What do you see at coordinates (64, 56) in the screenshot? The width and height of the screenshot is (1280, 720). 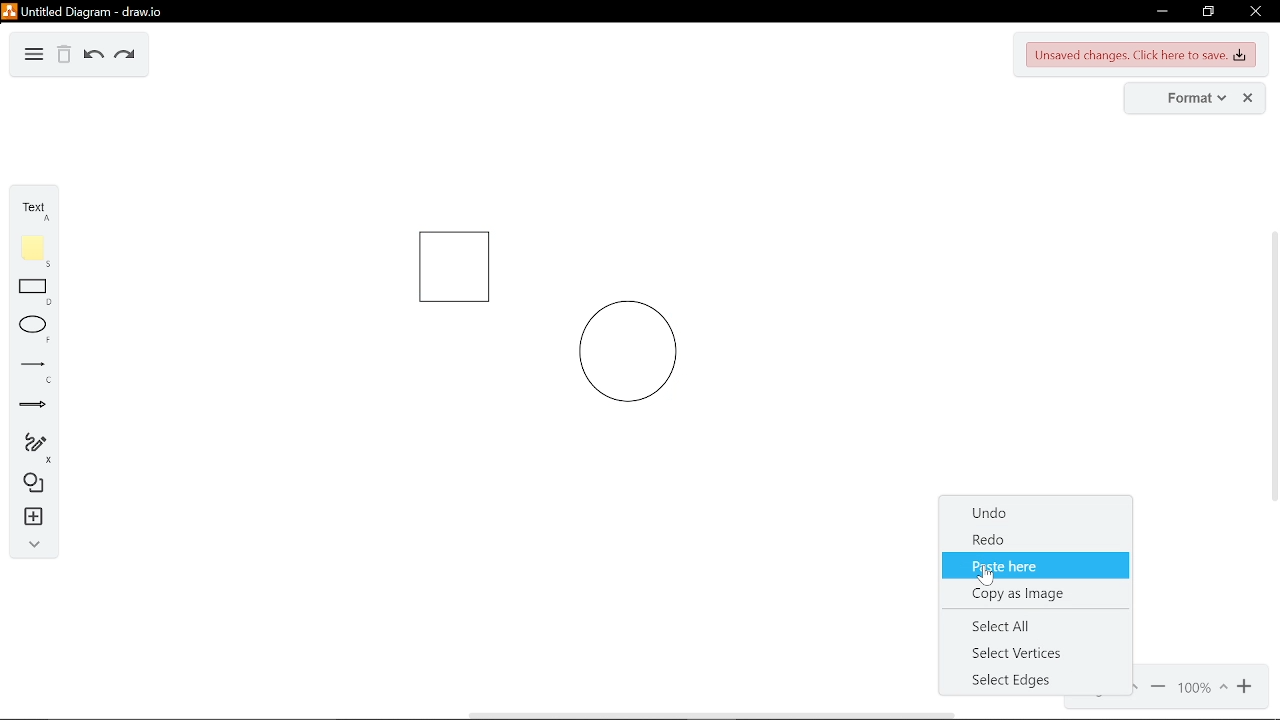 I see `delete` at bounding box center [64, 56].